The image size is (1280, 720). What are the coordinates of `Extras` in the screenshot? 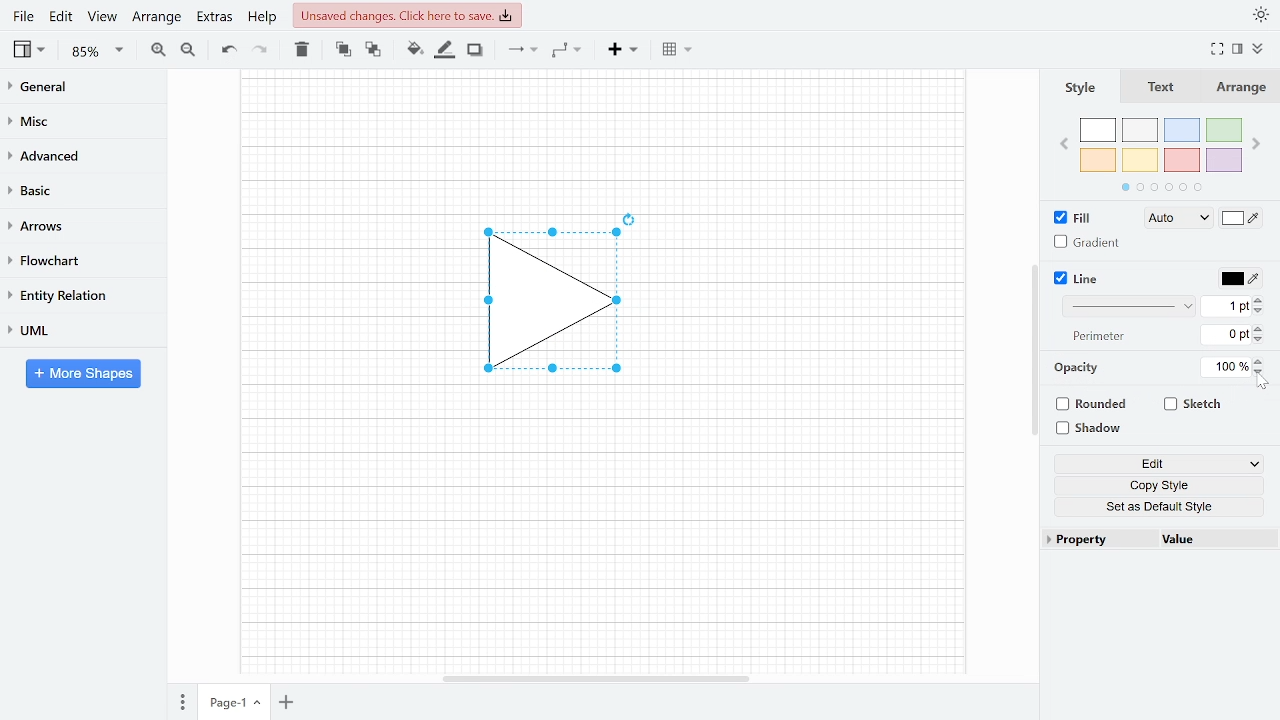 It's located at (212, 16).